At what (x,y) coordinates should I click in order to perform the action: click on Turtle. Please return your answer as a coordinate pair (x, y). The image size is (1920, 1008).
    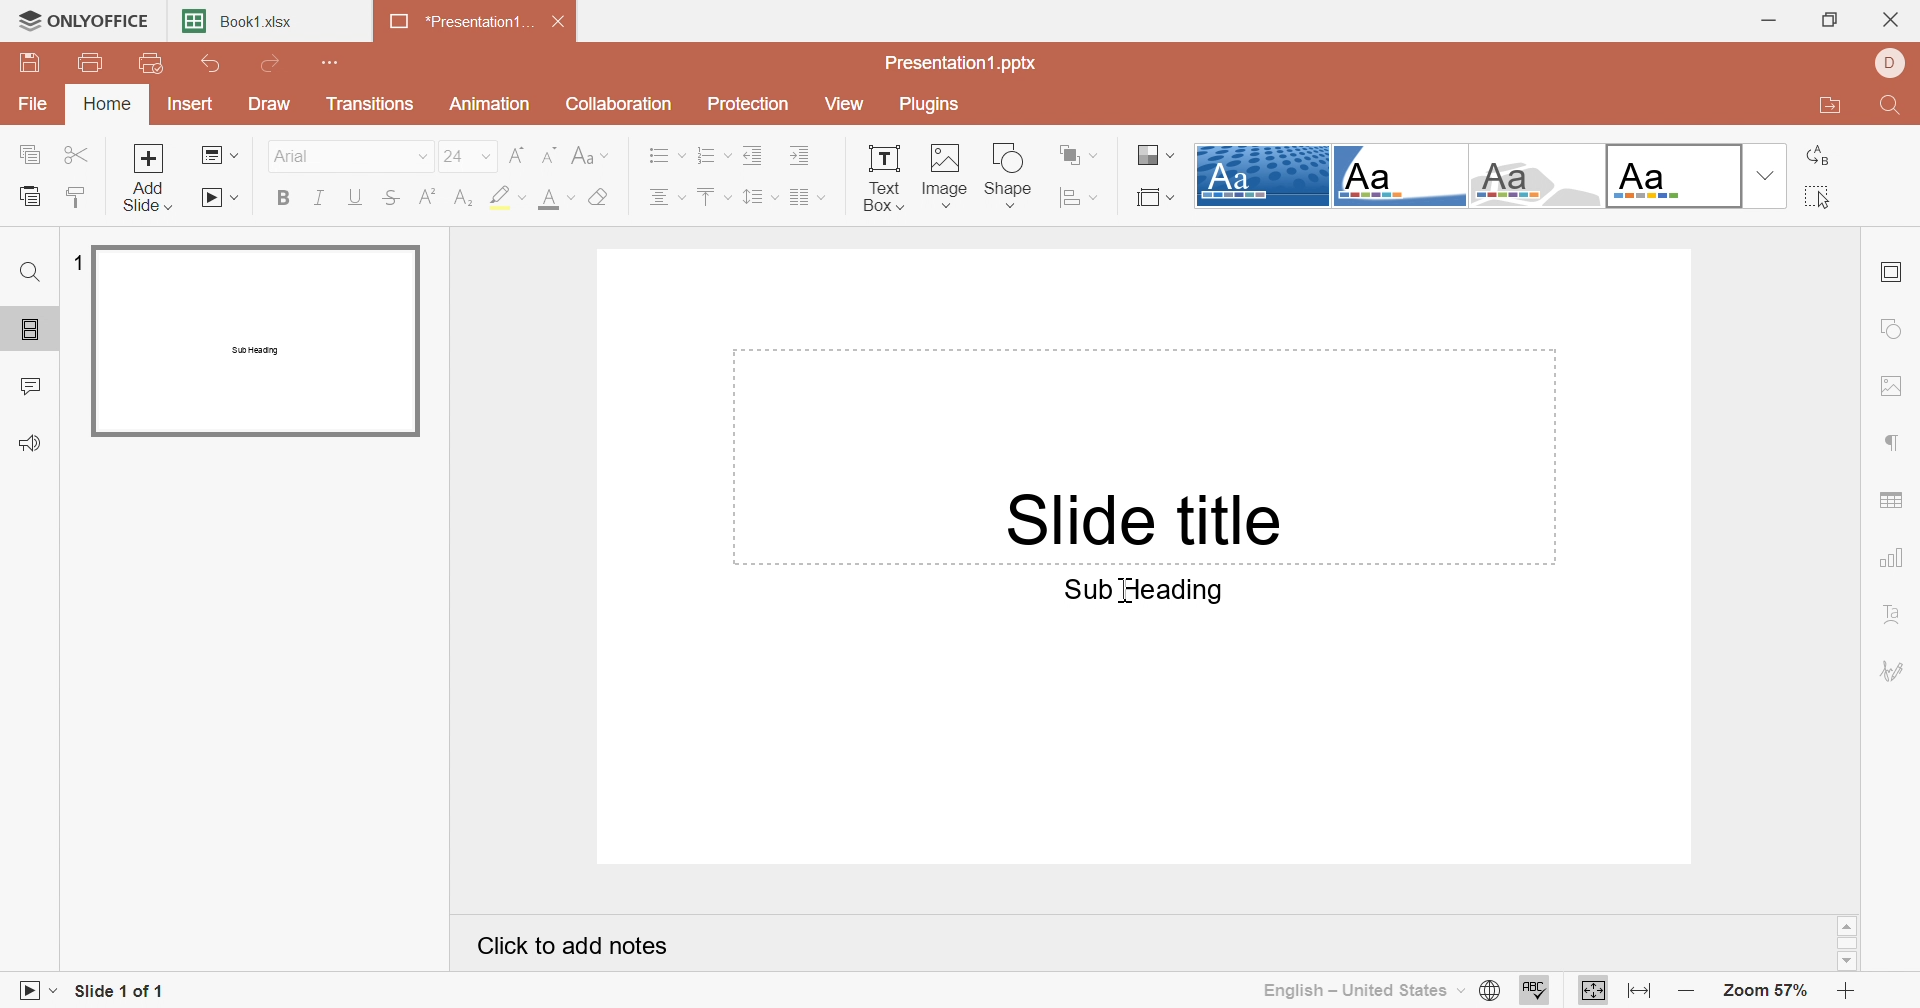
    Looking at the image, I should click on (1399, 174).